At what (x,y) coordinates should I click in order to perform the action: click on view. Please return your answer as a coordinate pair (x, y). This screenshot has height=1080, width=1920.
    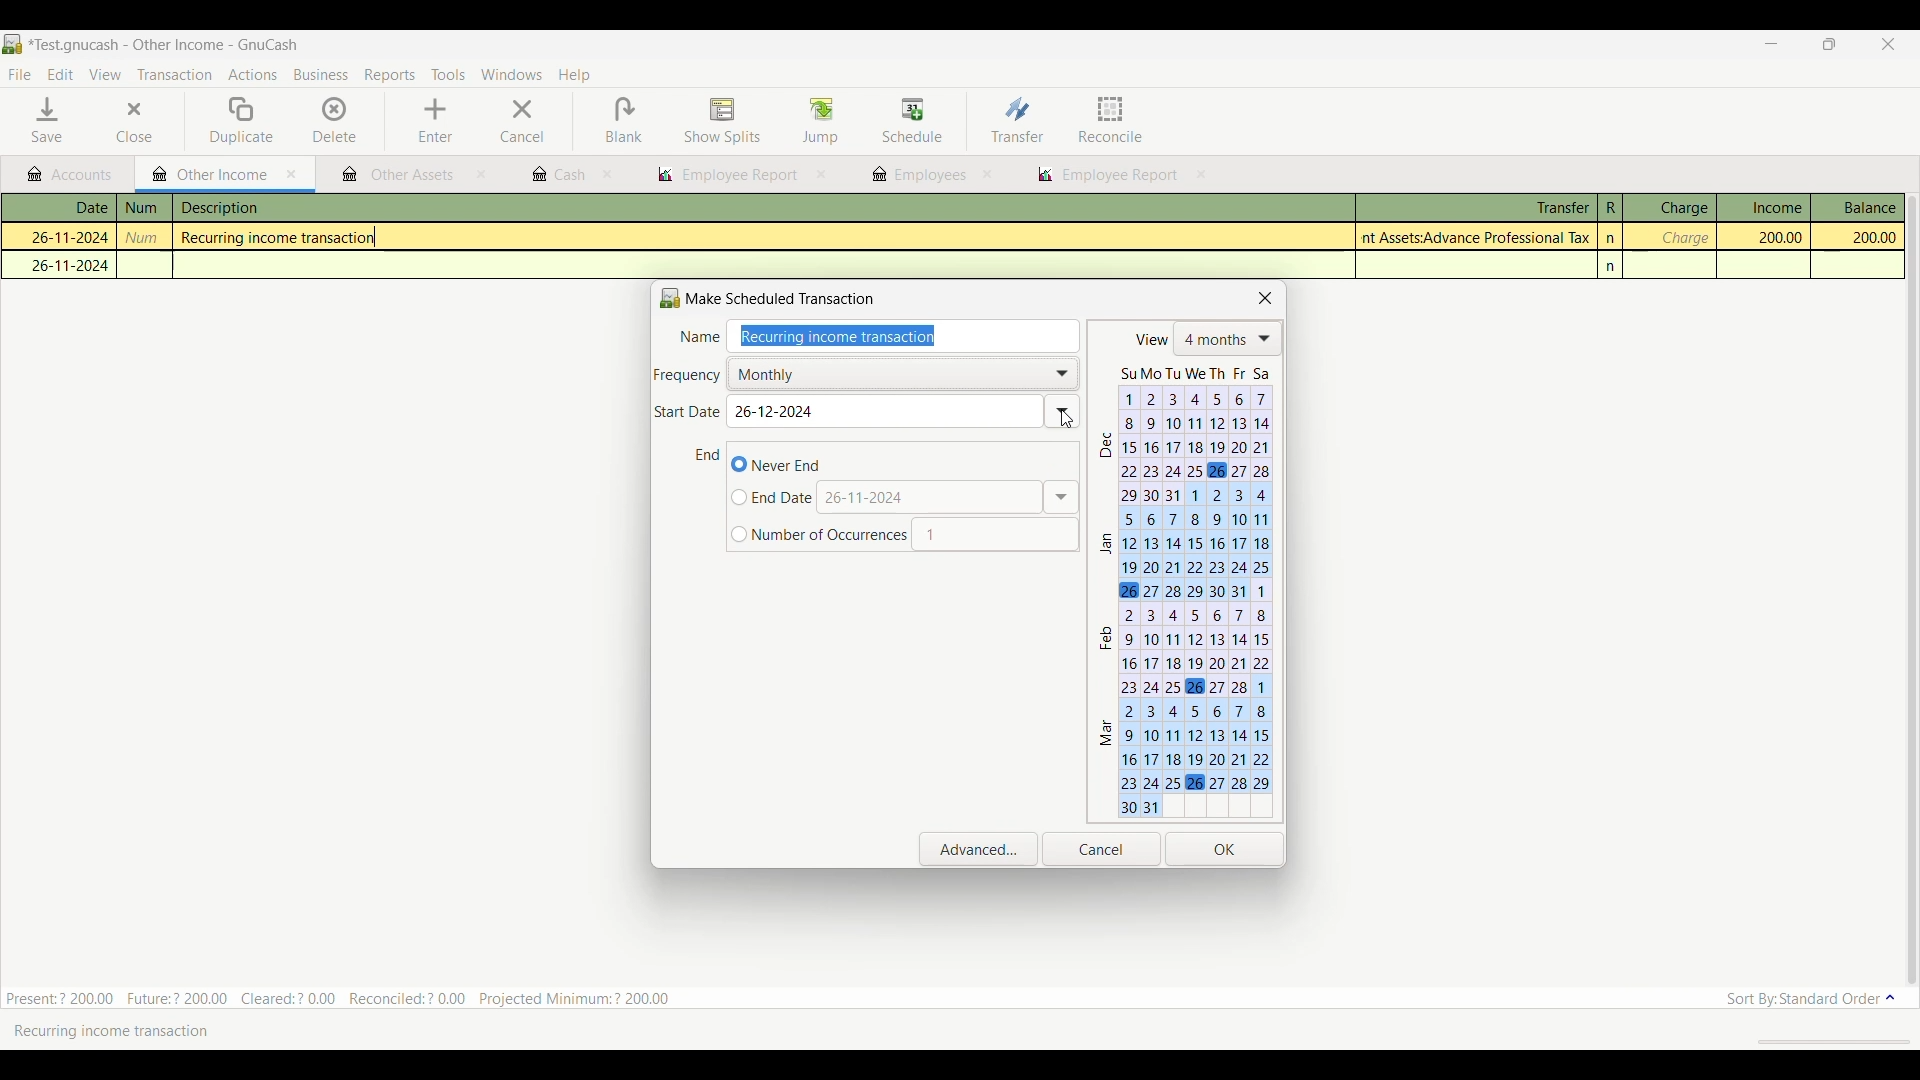
    Looking at the image, I should click on (1149, 340).